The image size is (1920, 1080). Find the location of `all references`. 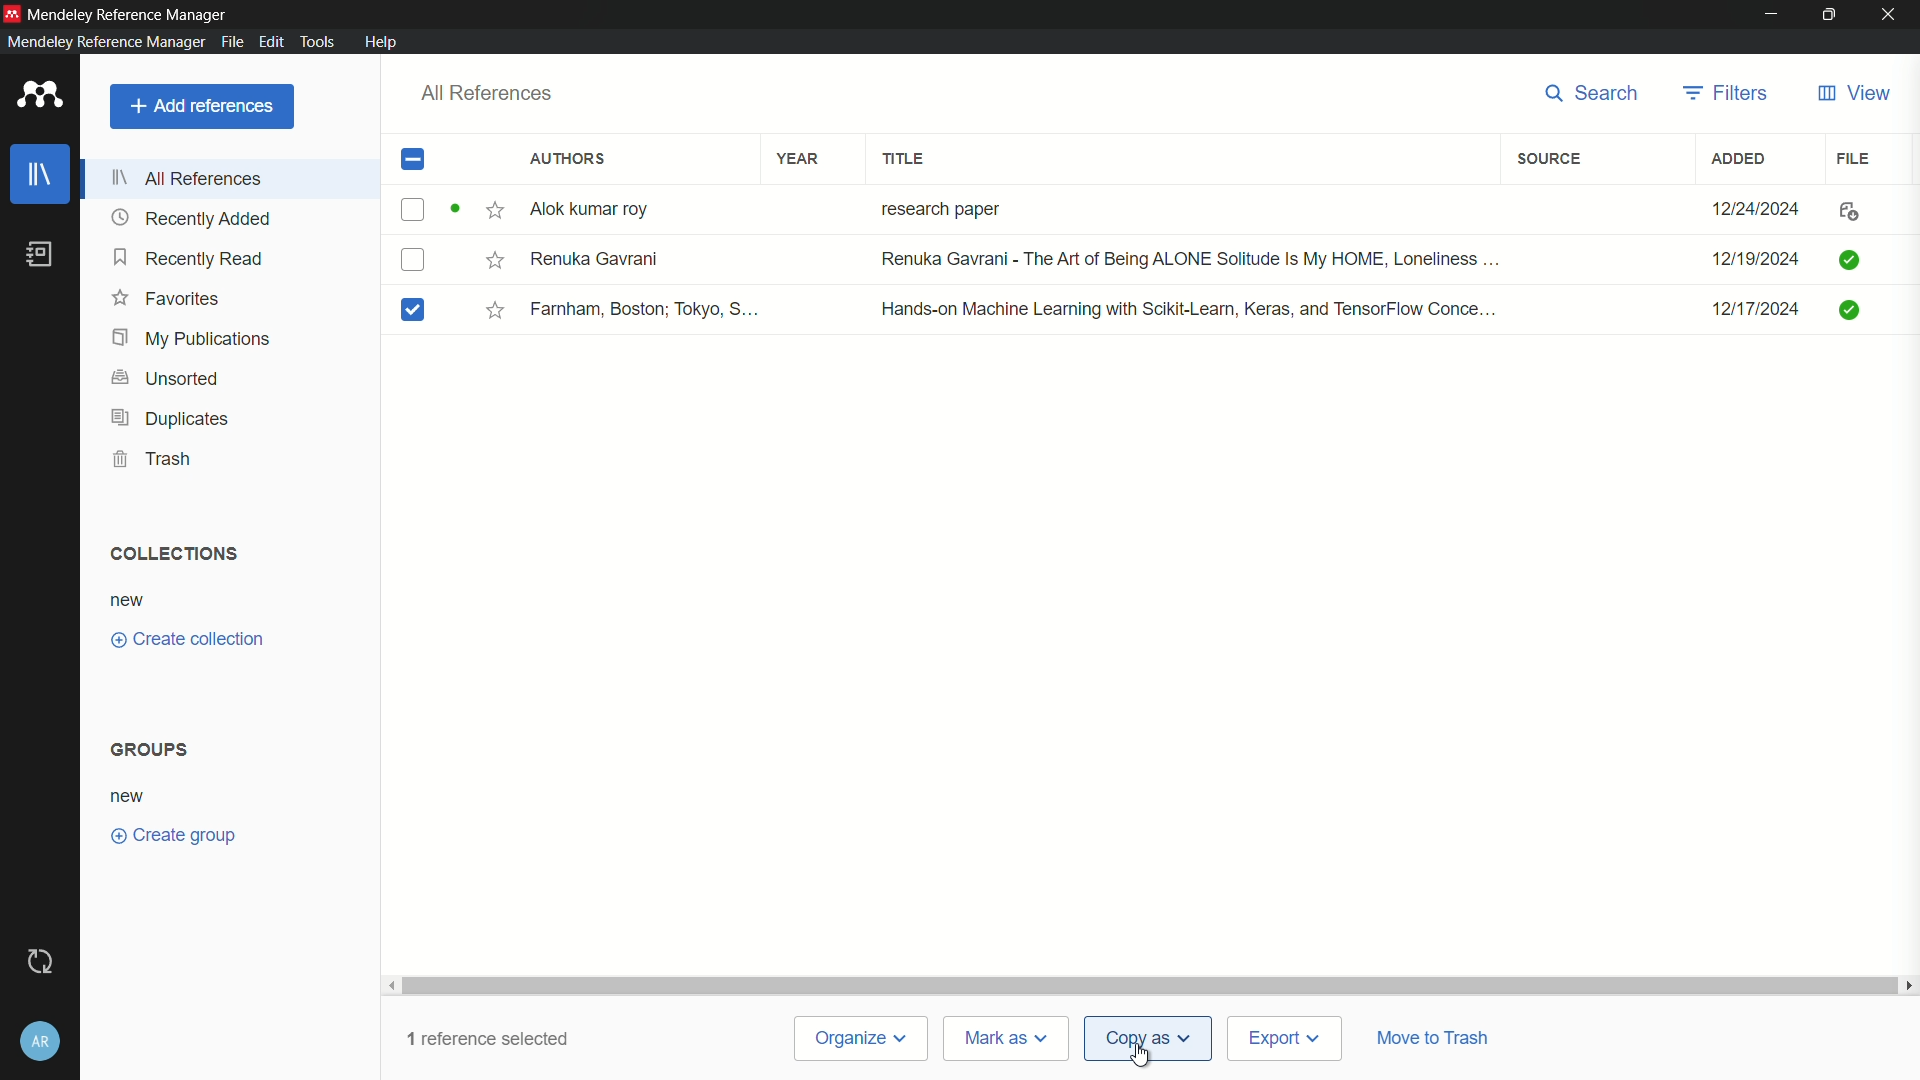

all references is located at coordinates (488, 92).